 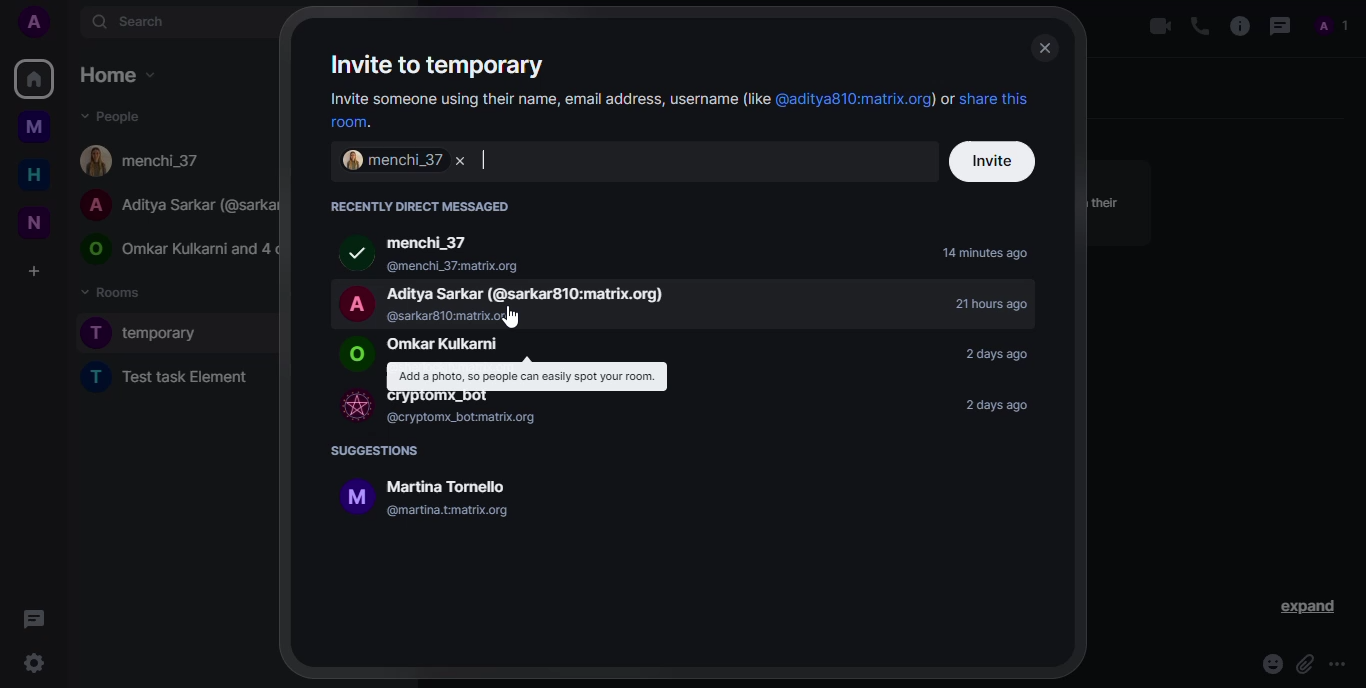 What do you see at coordinates (431, 244) in the screenshot?
I see `‘menchi_37` at bounding box center [431, 244].